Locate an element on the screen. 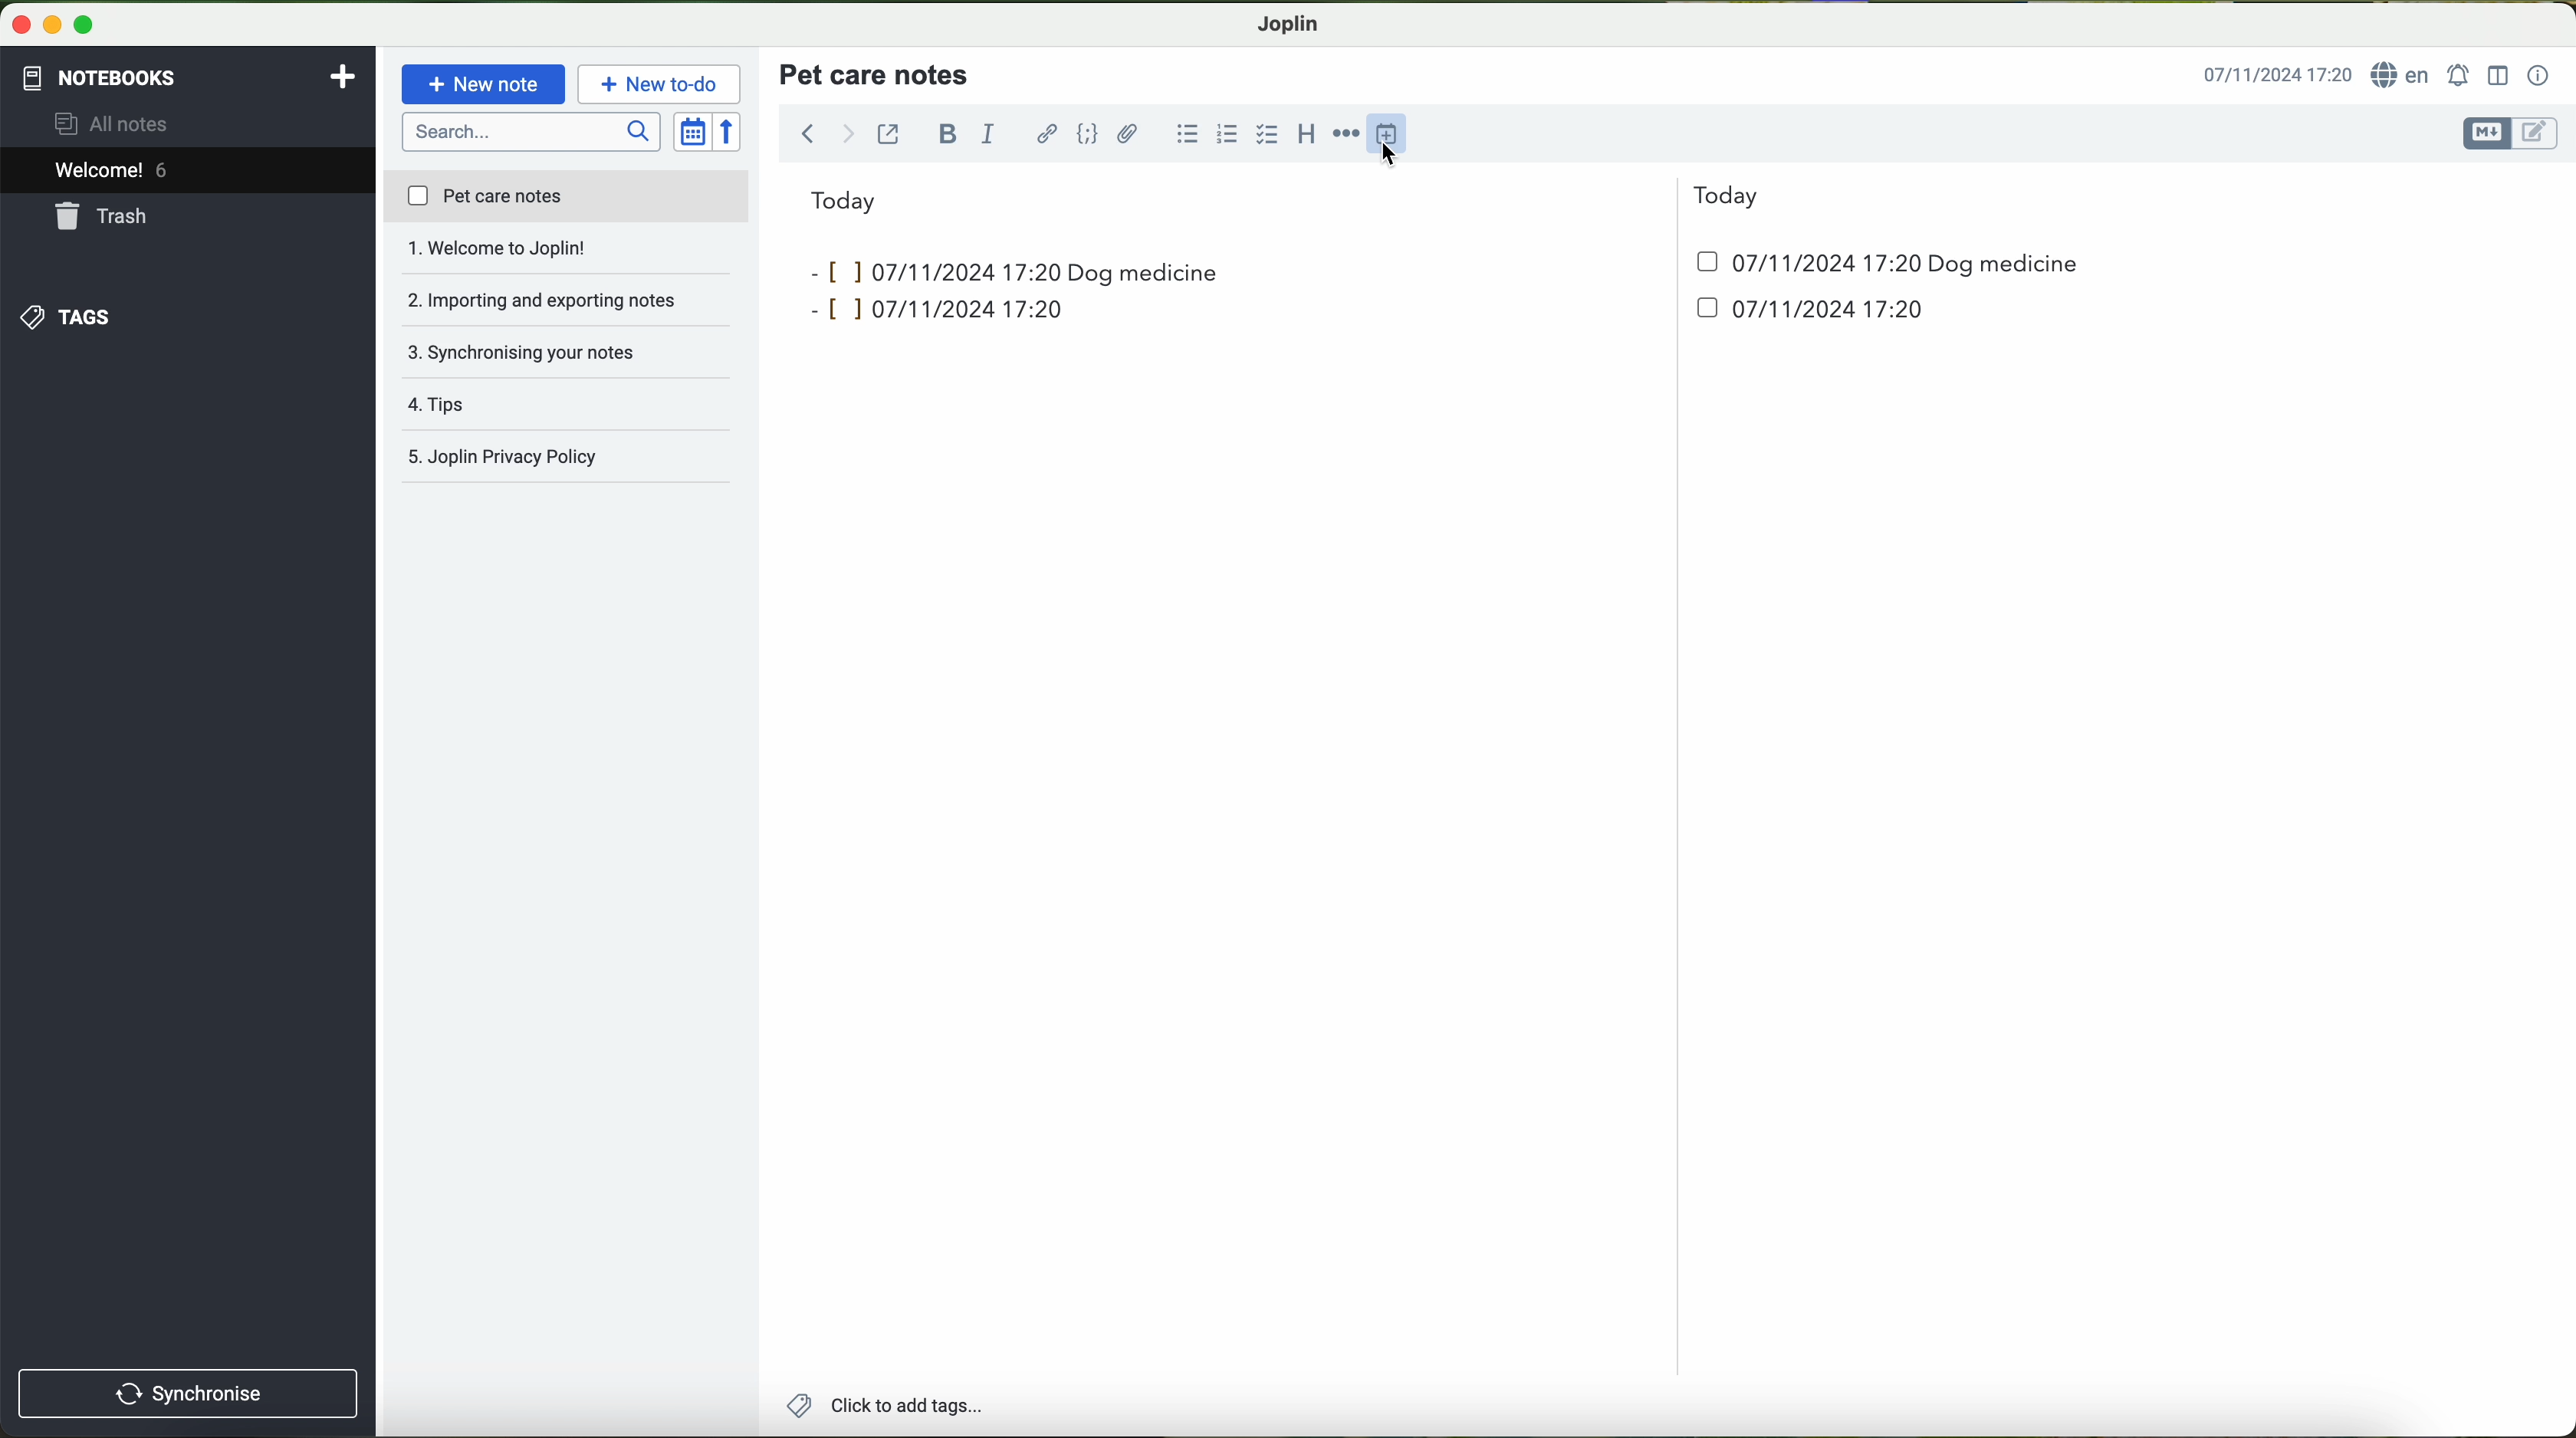 The height and width of the screenshot is (1438, 2576). reverse sort order is located at coordinates (733, 133).